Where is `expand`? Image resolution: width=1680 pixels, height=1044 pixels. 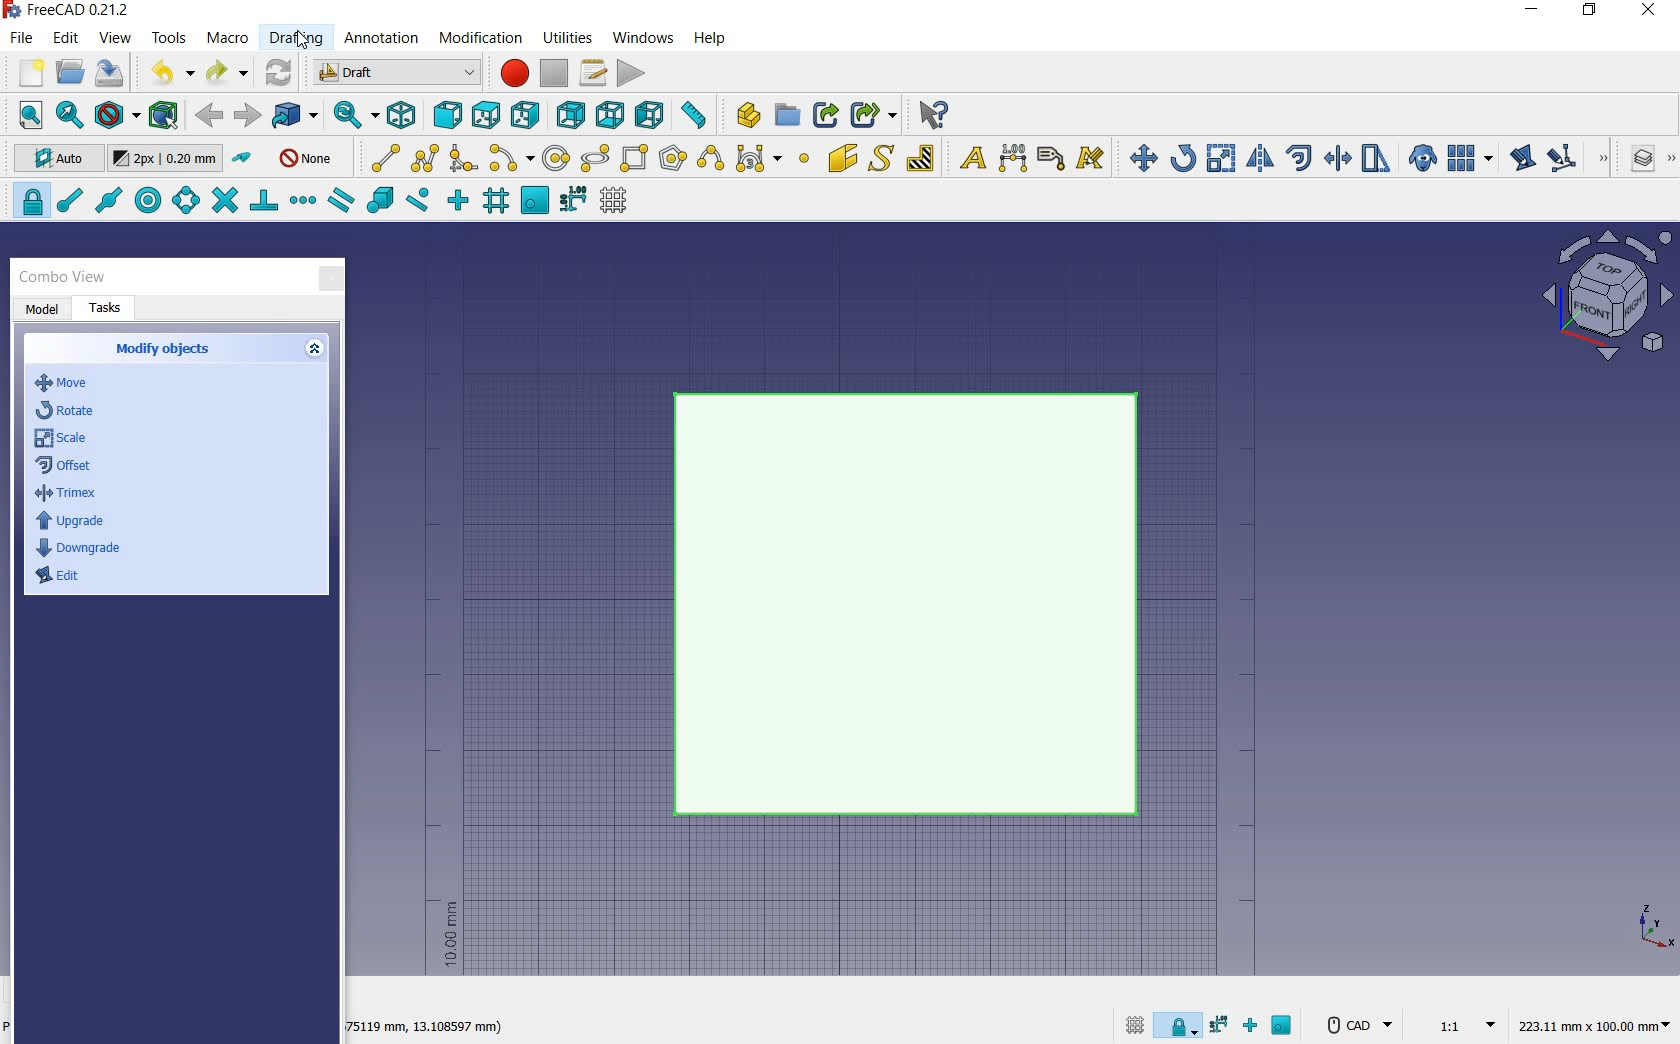 expand is located at coordinates (317, 350).